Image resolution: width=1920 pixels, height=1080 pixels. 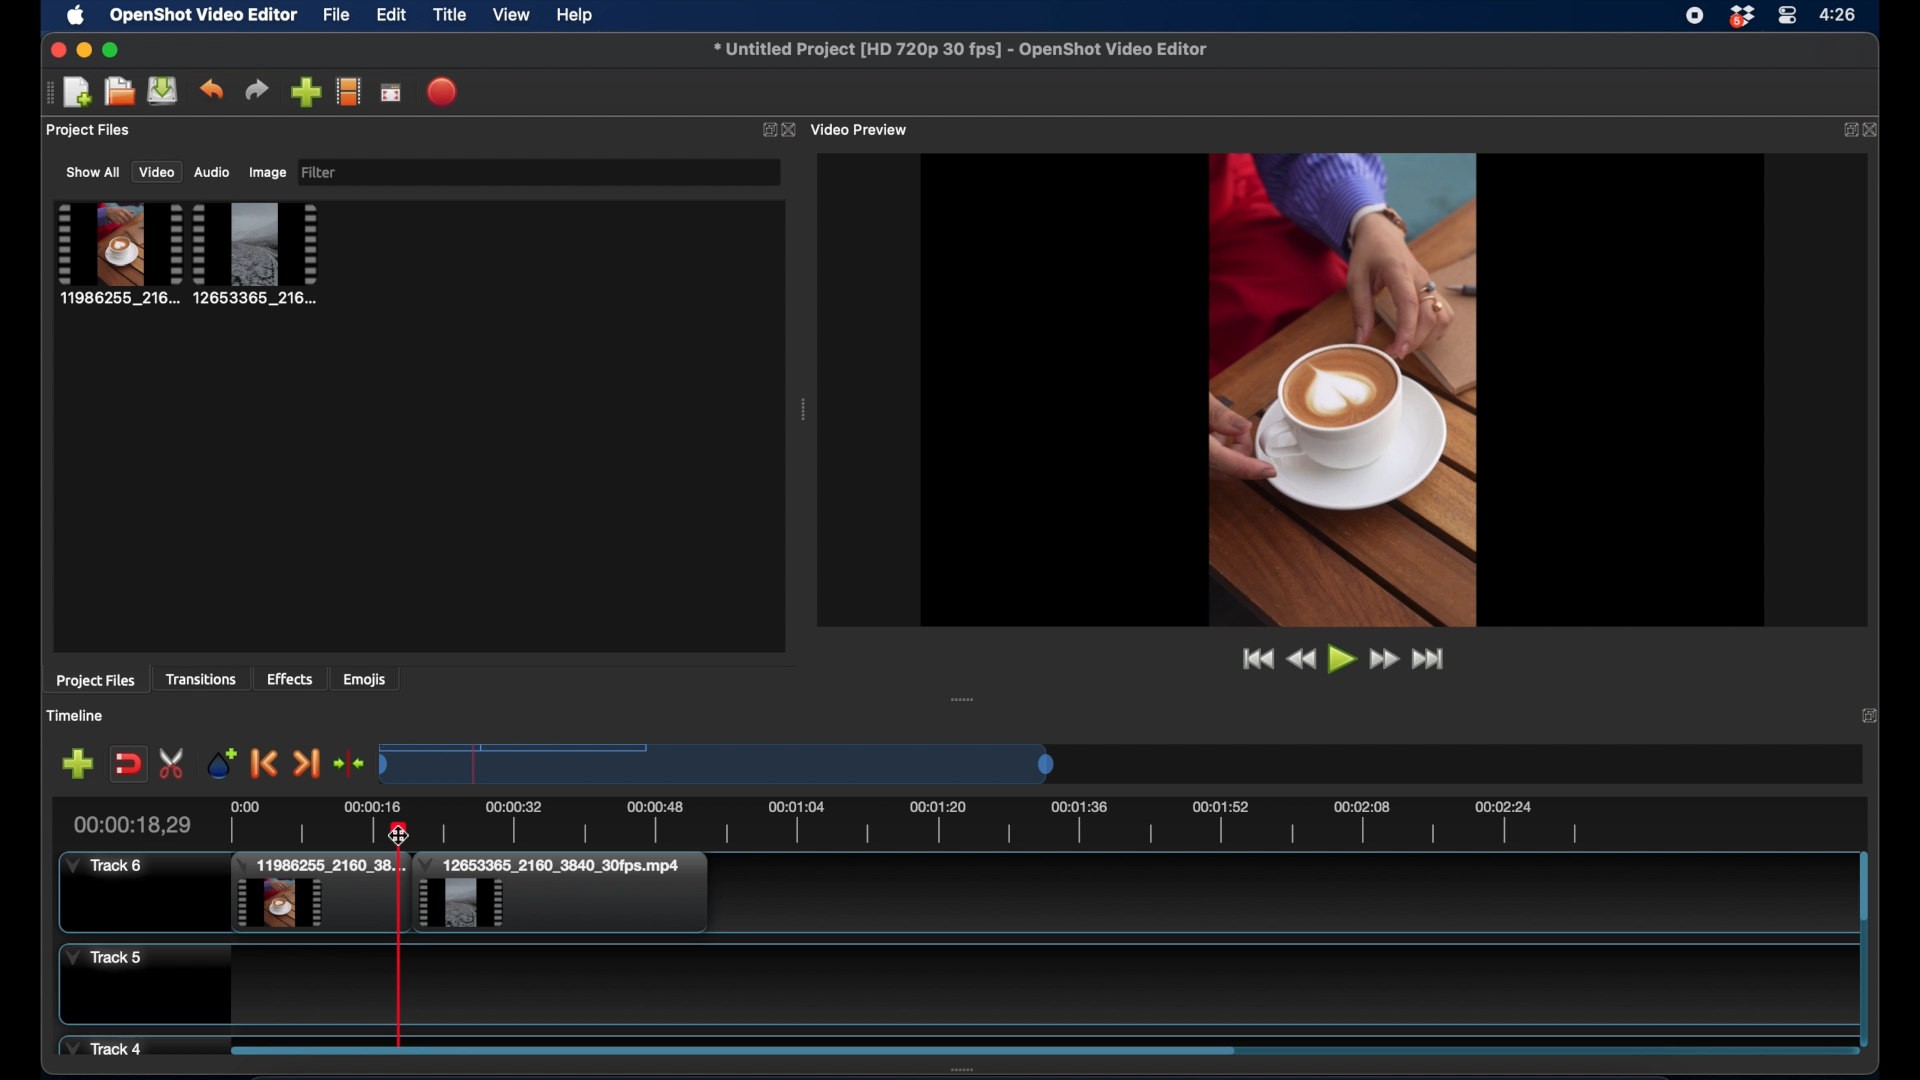 I want to click on close, so click(x=1875, y=129).